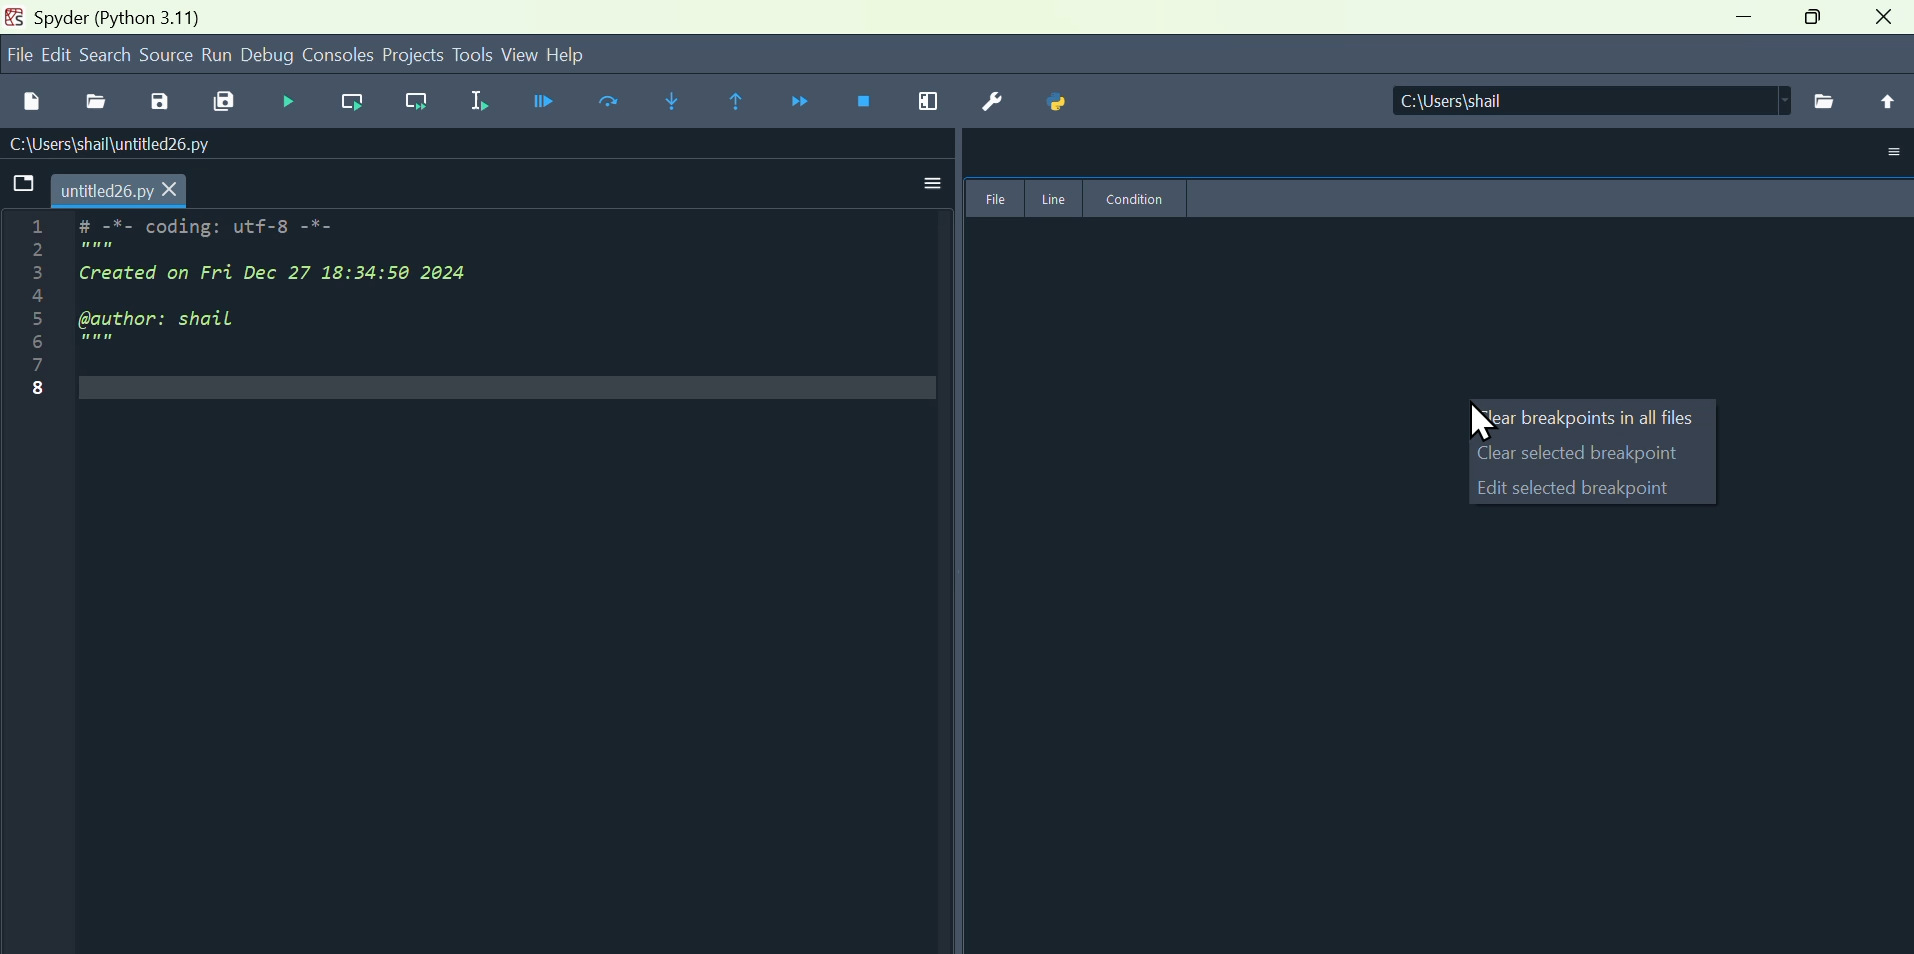  Describe the element at coordinates (1745, 17) in the screenshot. I see `minimize` at that location.